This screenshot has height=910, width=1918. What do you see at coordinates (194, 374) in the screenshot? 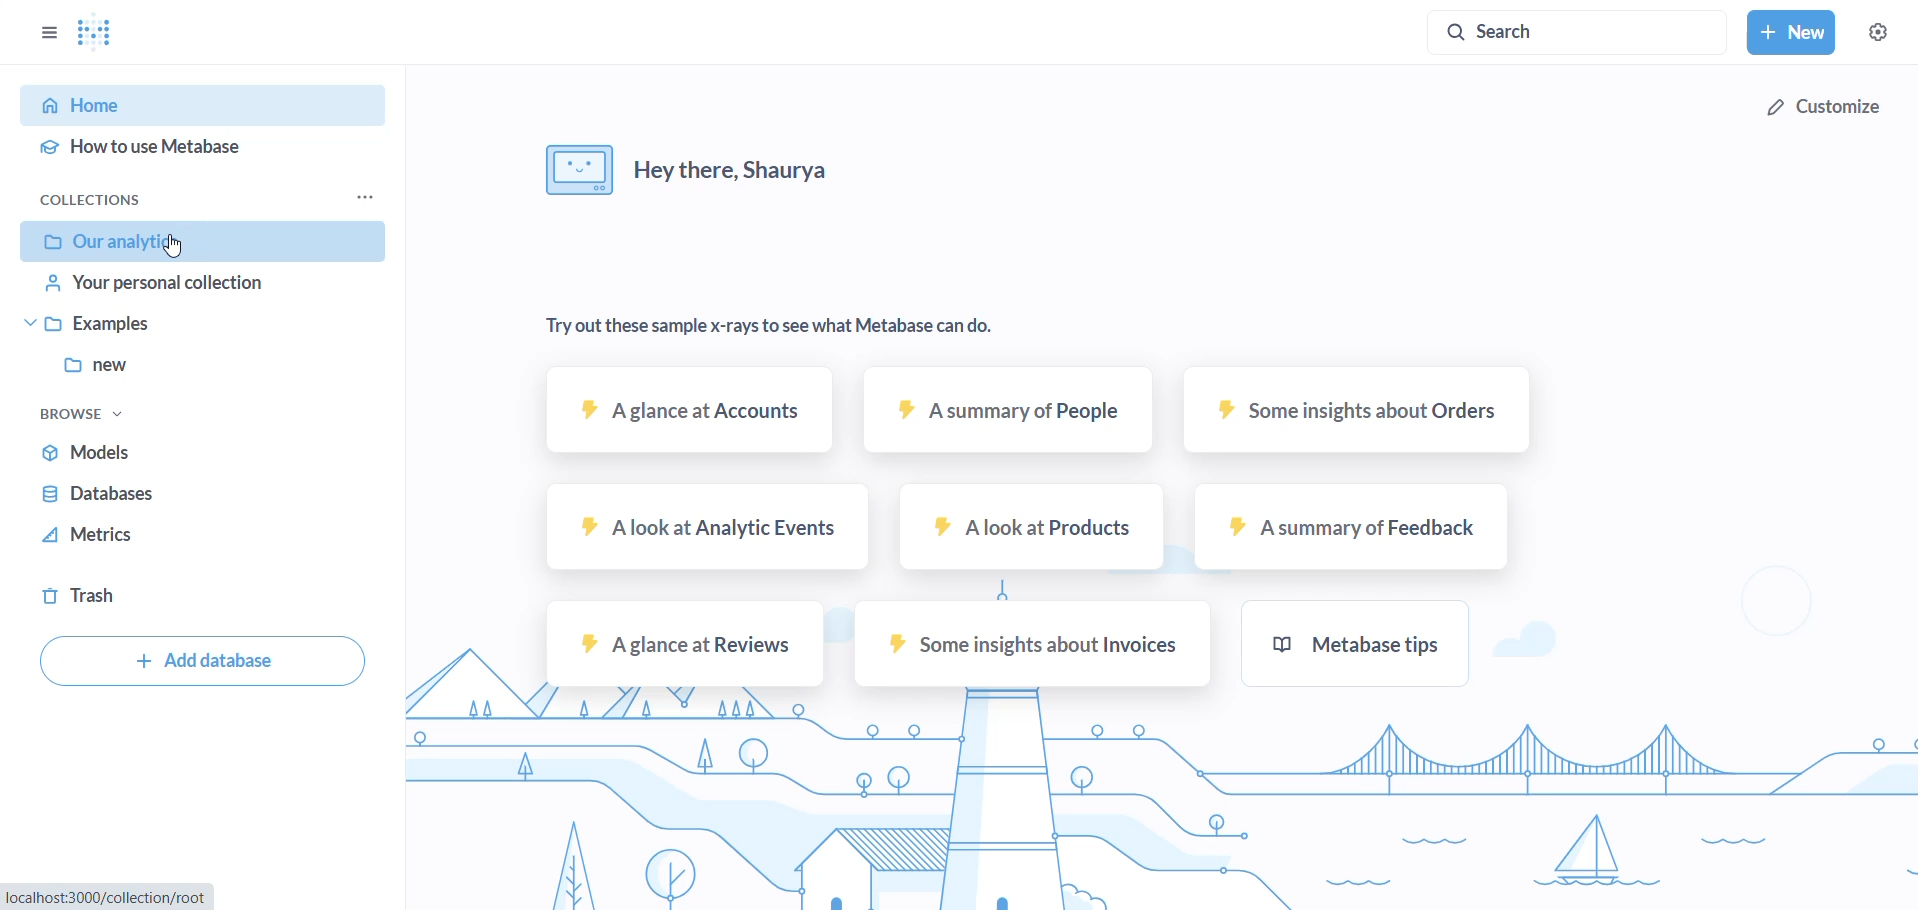
I see `new` at bounding box center [194, 374].